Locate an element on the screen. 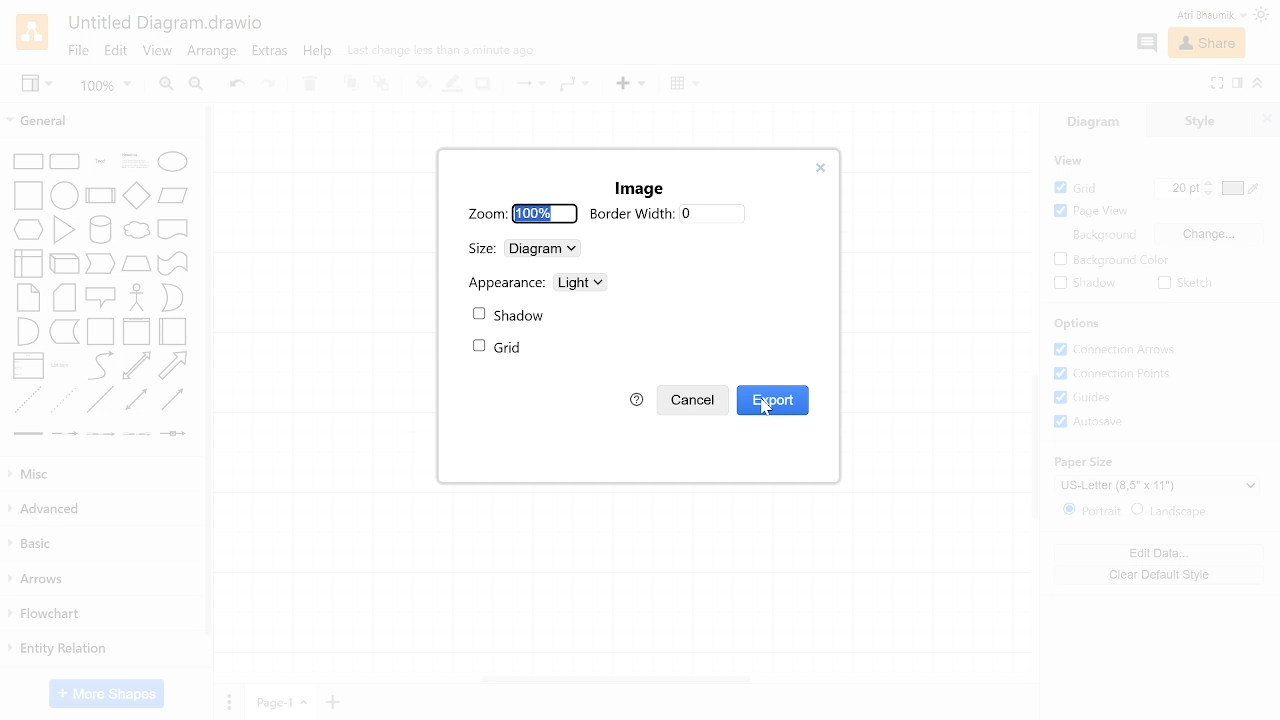  pages is located at coordinates (226, 701).